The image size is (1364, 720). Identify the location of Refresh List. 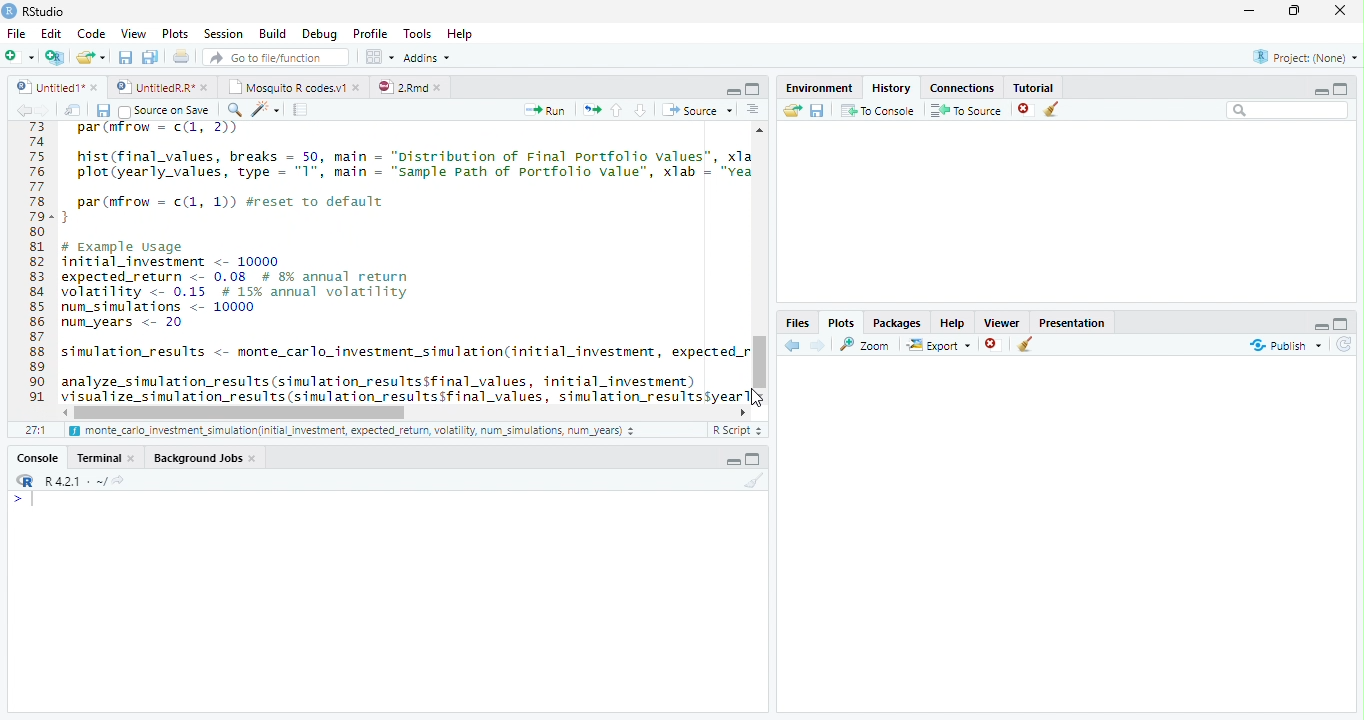
(1345, 345).